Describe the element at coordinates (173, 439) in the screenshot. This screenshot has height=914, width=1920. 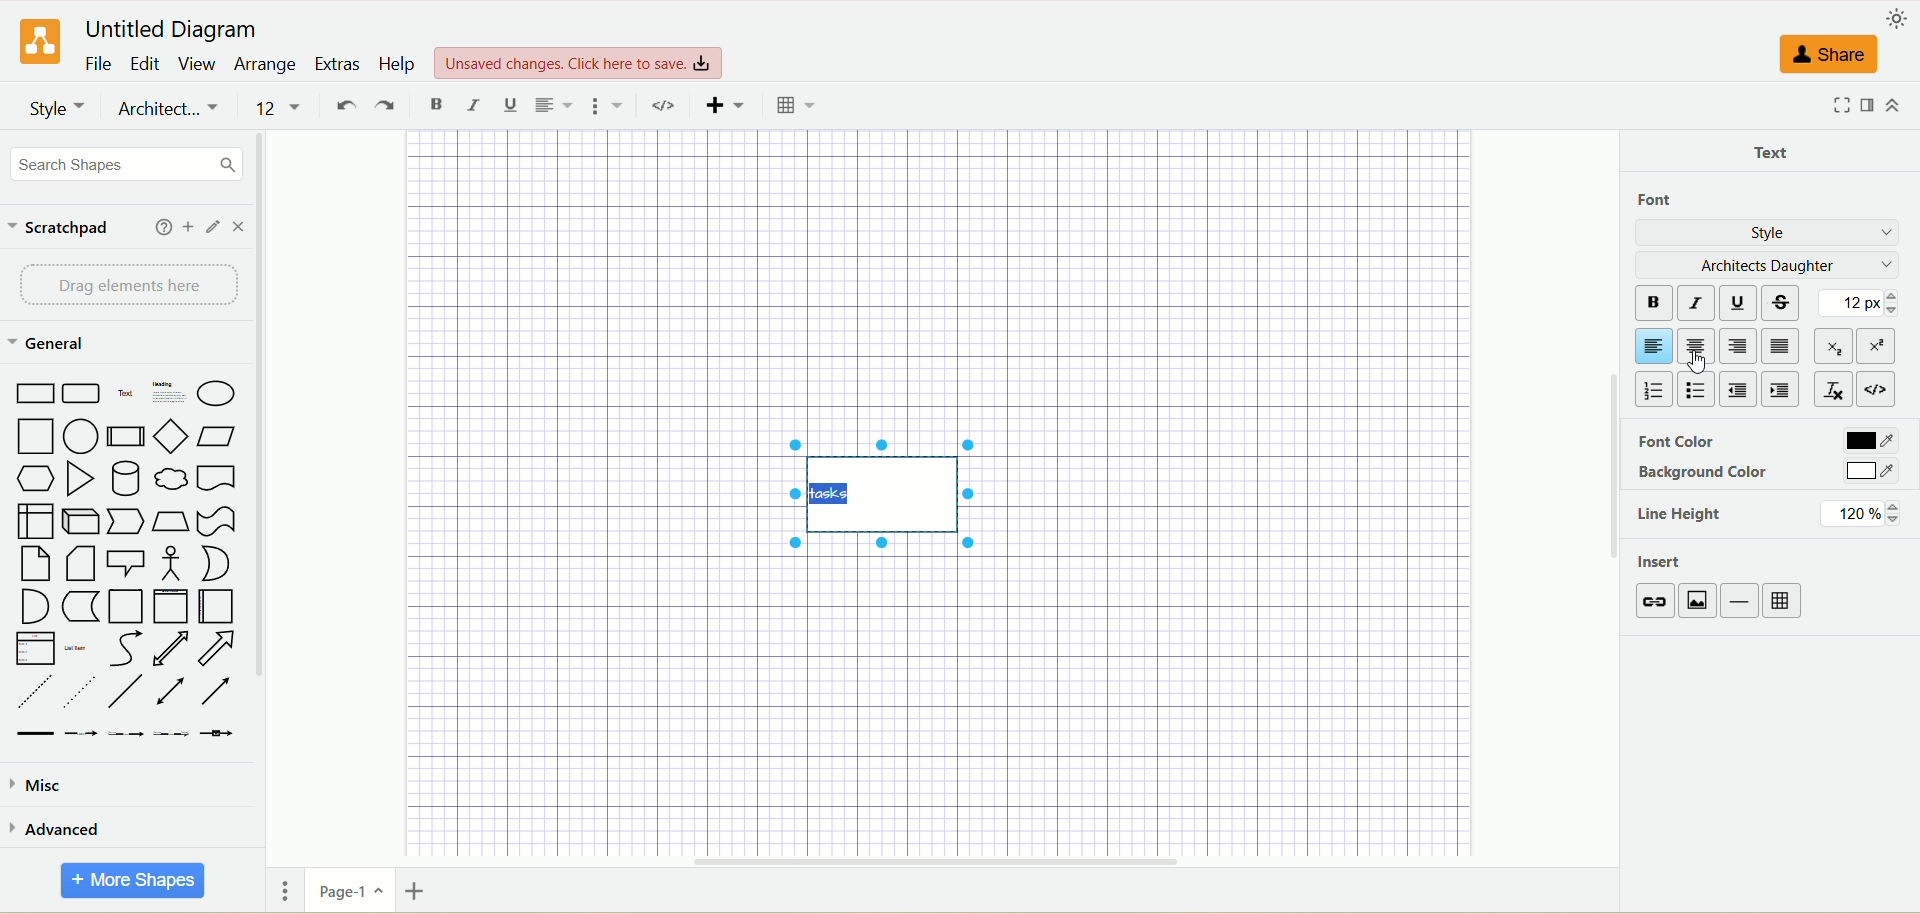
I see `Diamond` at that location.